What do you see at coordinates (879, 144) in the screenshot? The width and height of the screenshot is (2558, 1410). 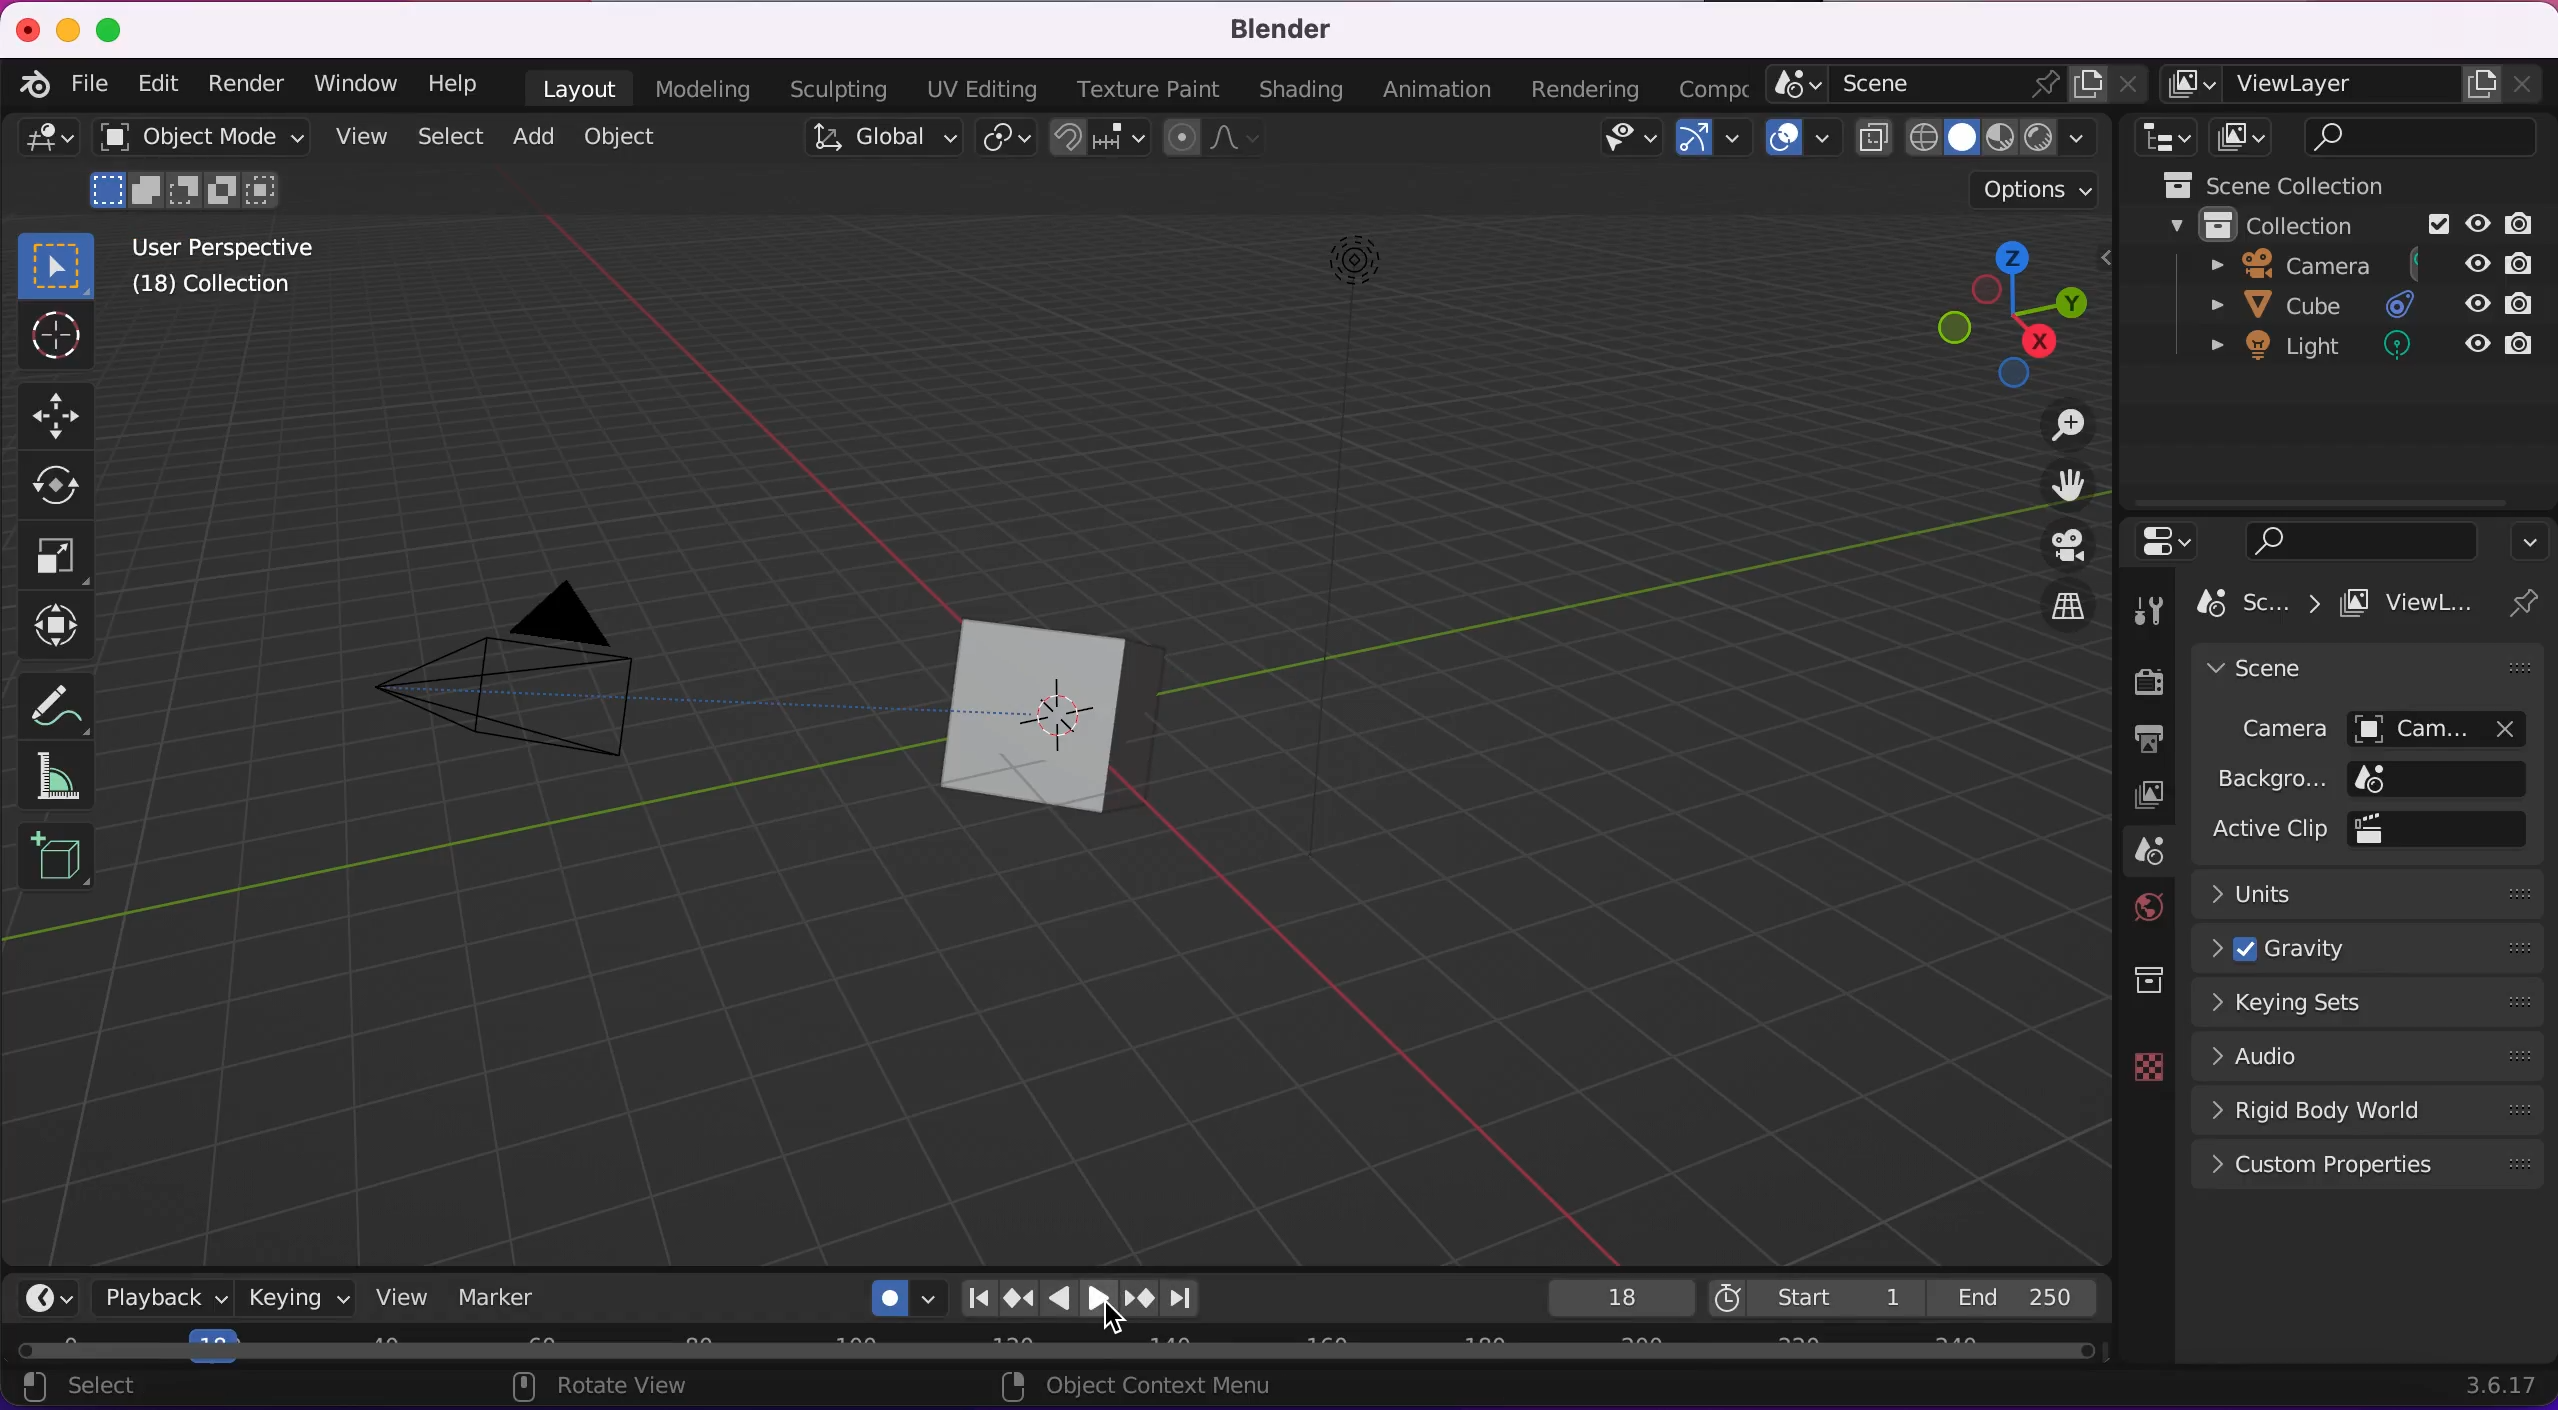 I see `global` at bounding box center [879, 144].